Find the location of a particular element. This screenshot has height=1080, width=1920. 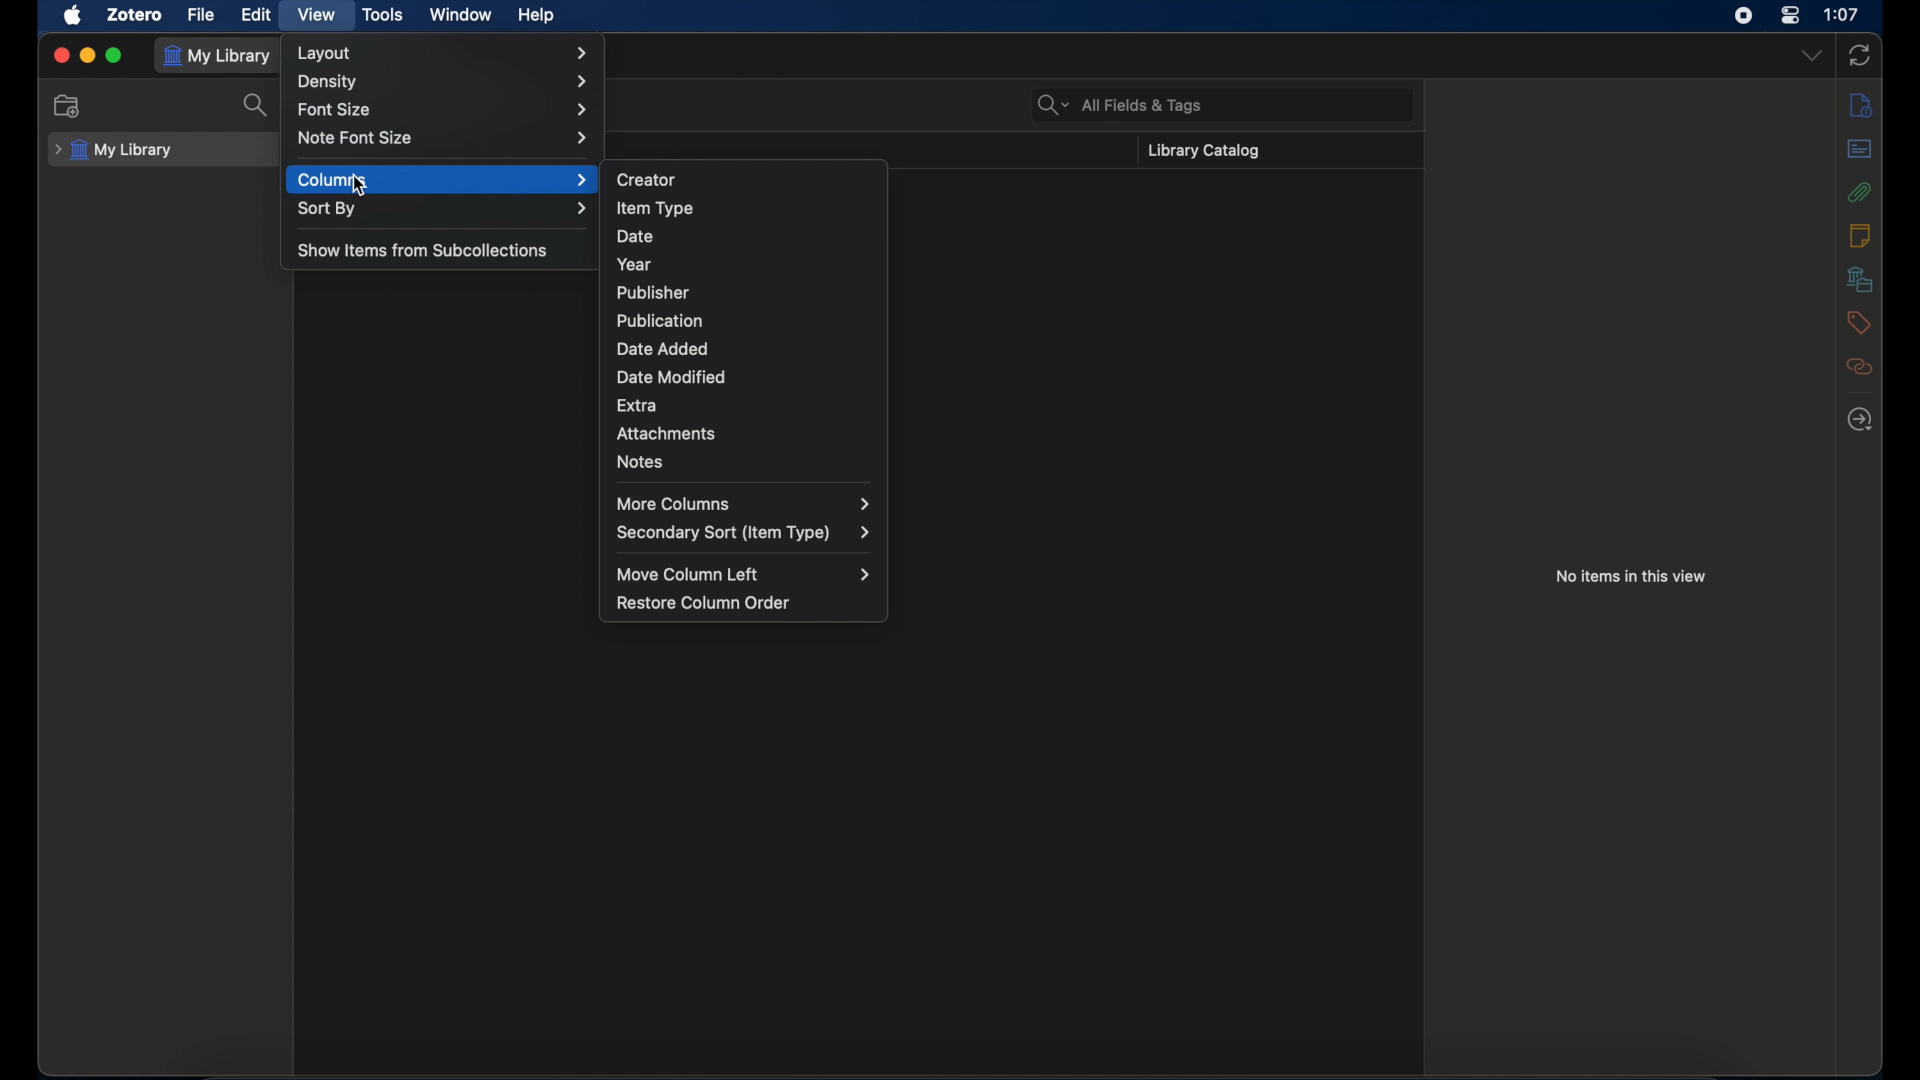

extra is located at coordinates (637, 405).